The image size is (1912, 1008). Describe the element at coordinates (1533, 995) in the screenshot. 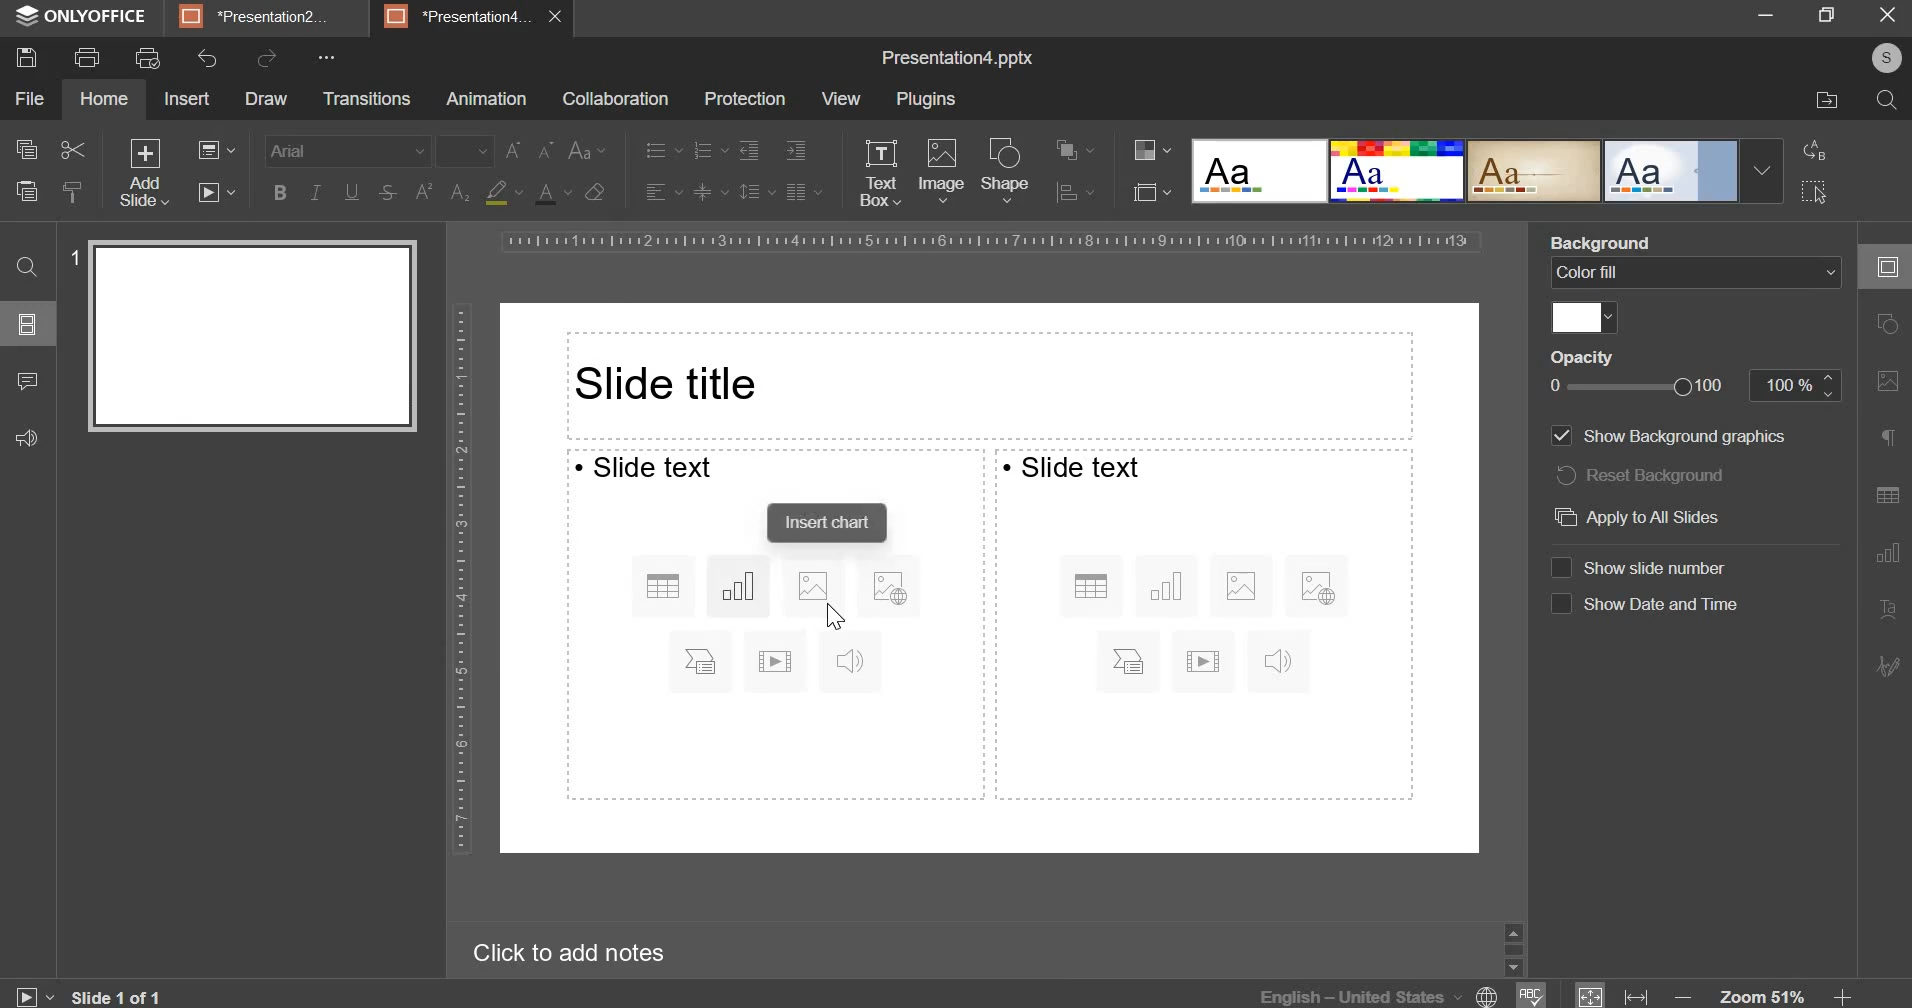

I see `spell check` at that location.